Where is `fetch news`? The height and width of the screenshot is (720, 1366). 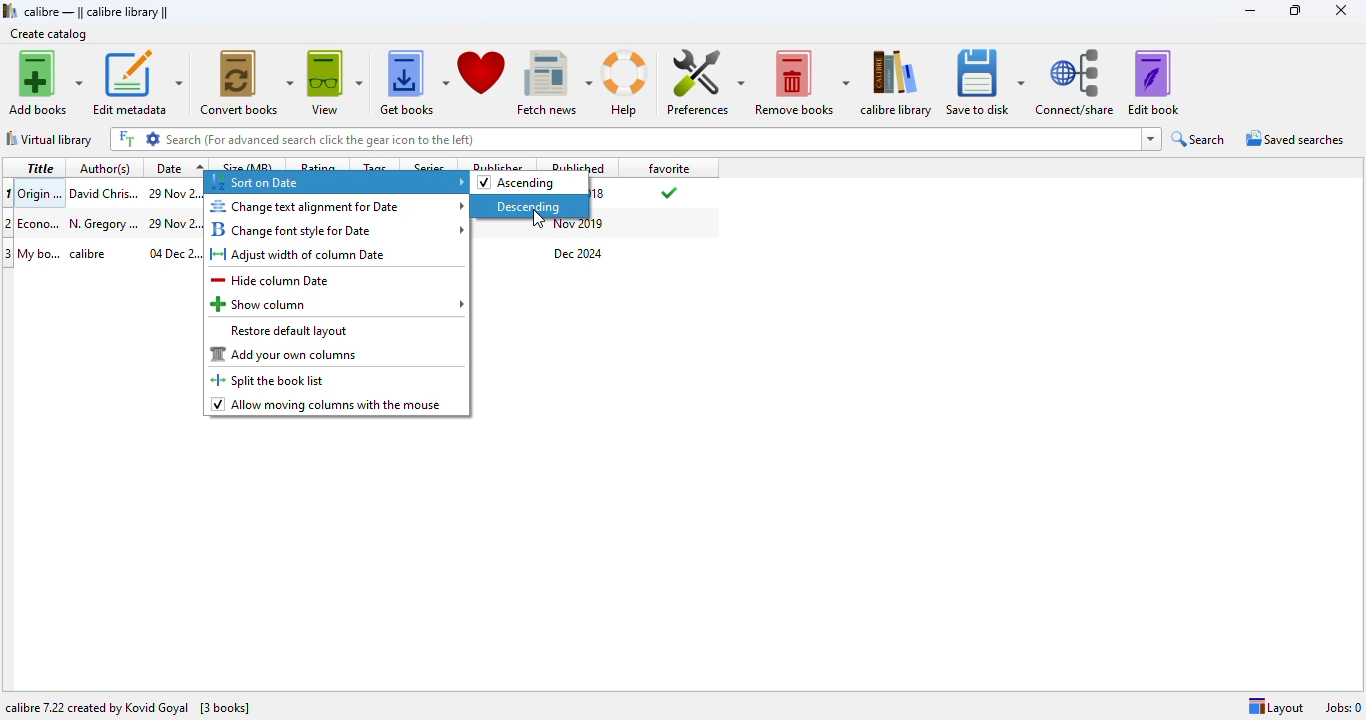 fetch news is located at coordinates (555, 83).